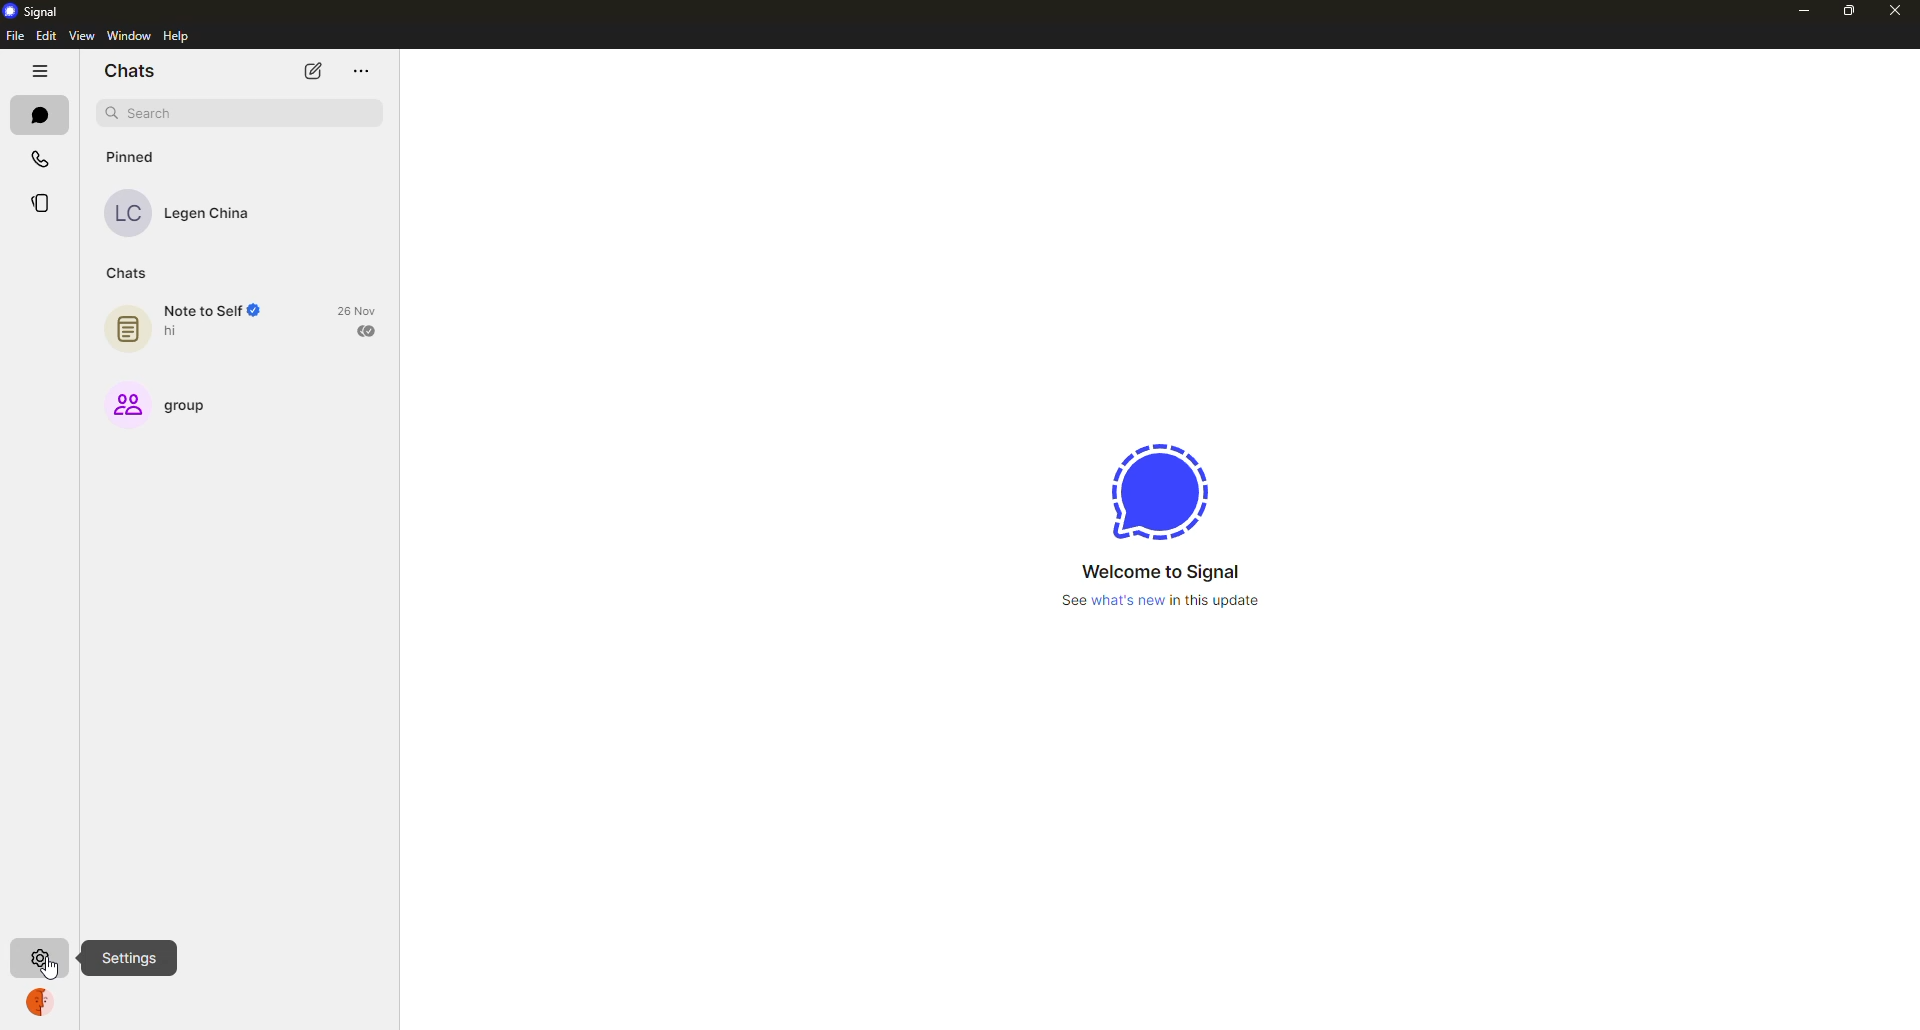 The image size is (1920, 1030). Describe the element at coordinates (46, 203) in the screenshot. I see `stories` at that location.